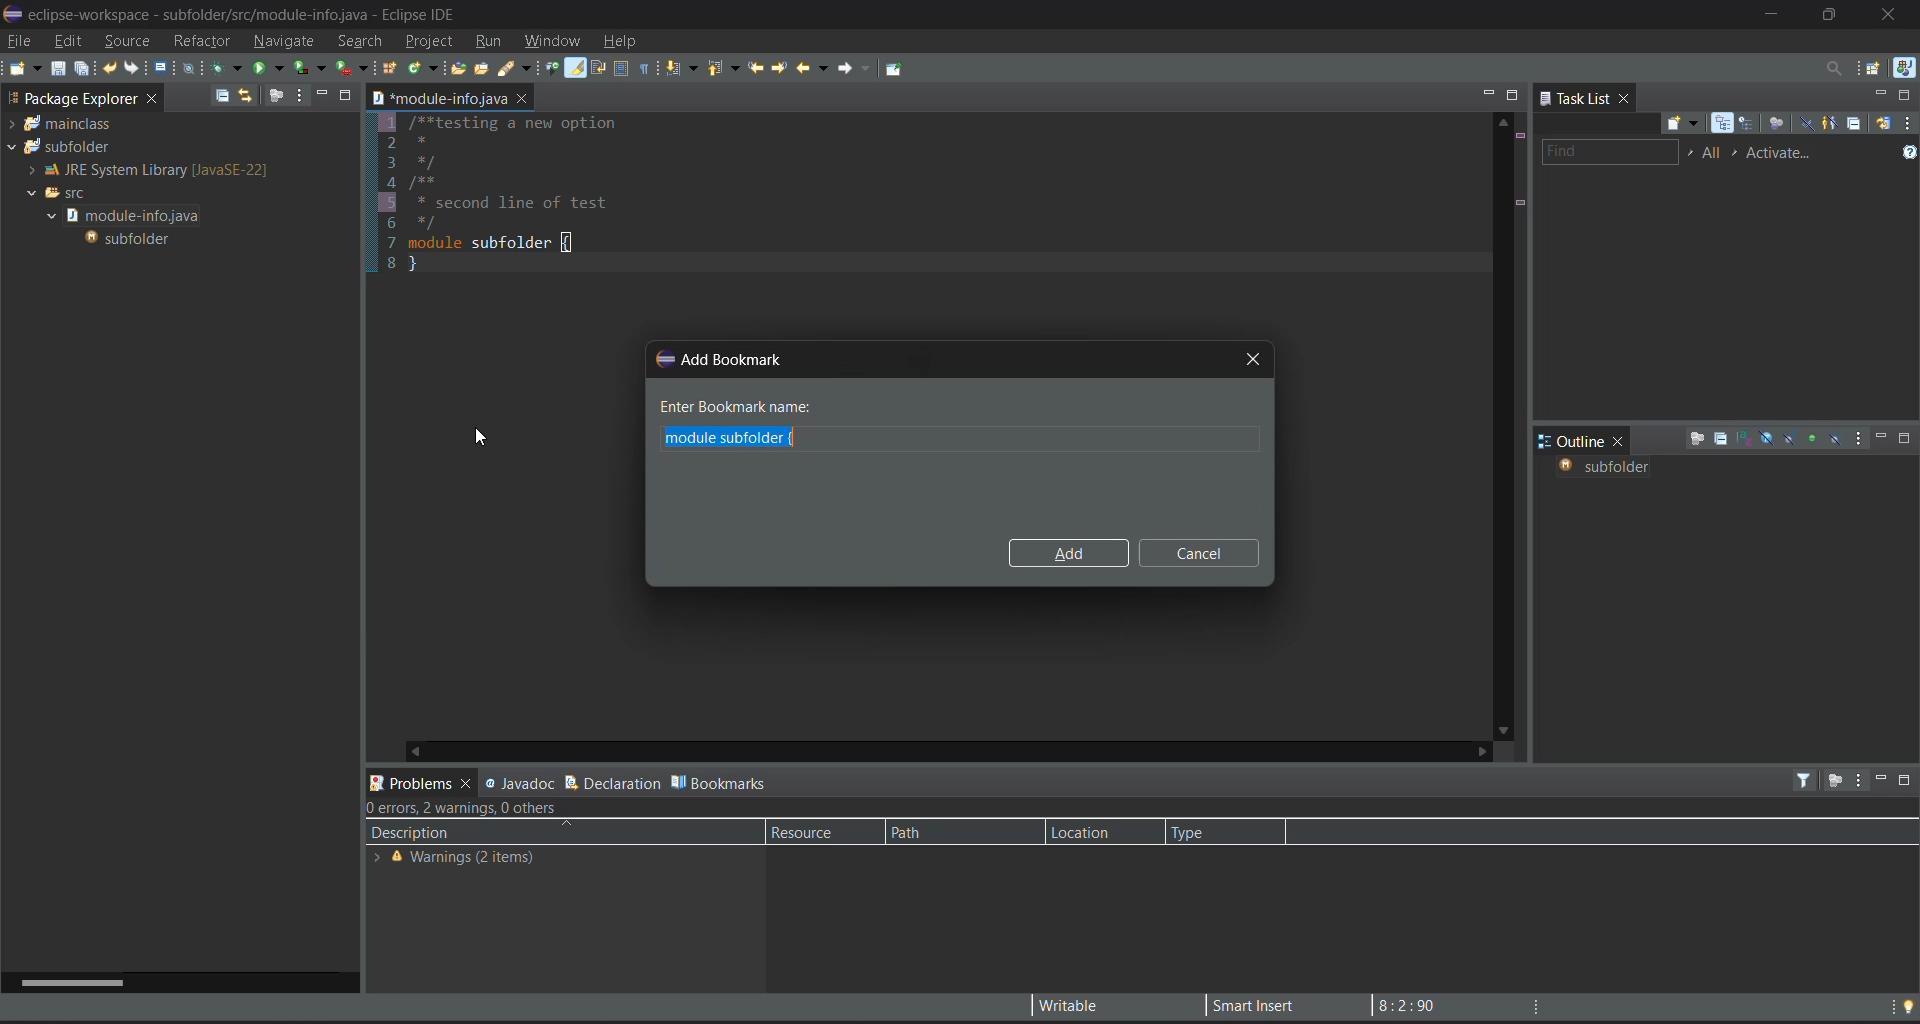  I want to click on minimize, so click(1879, 777).